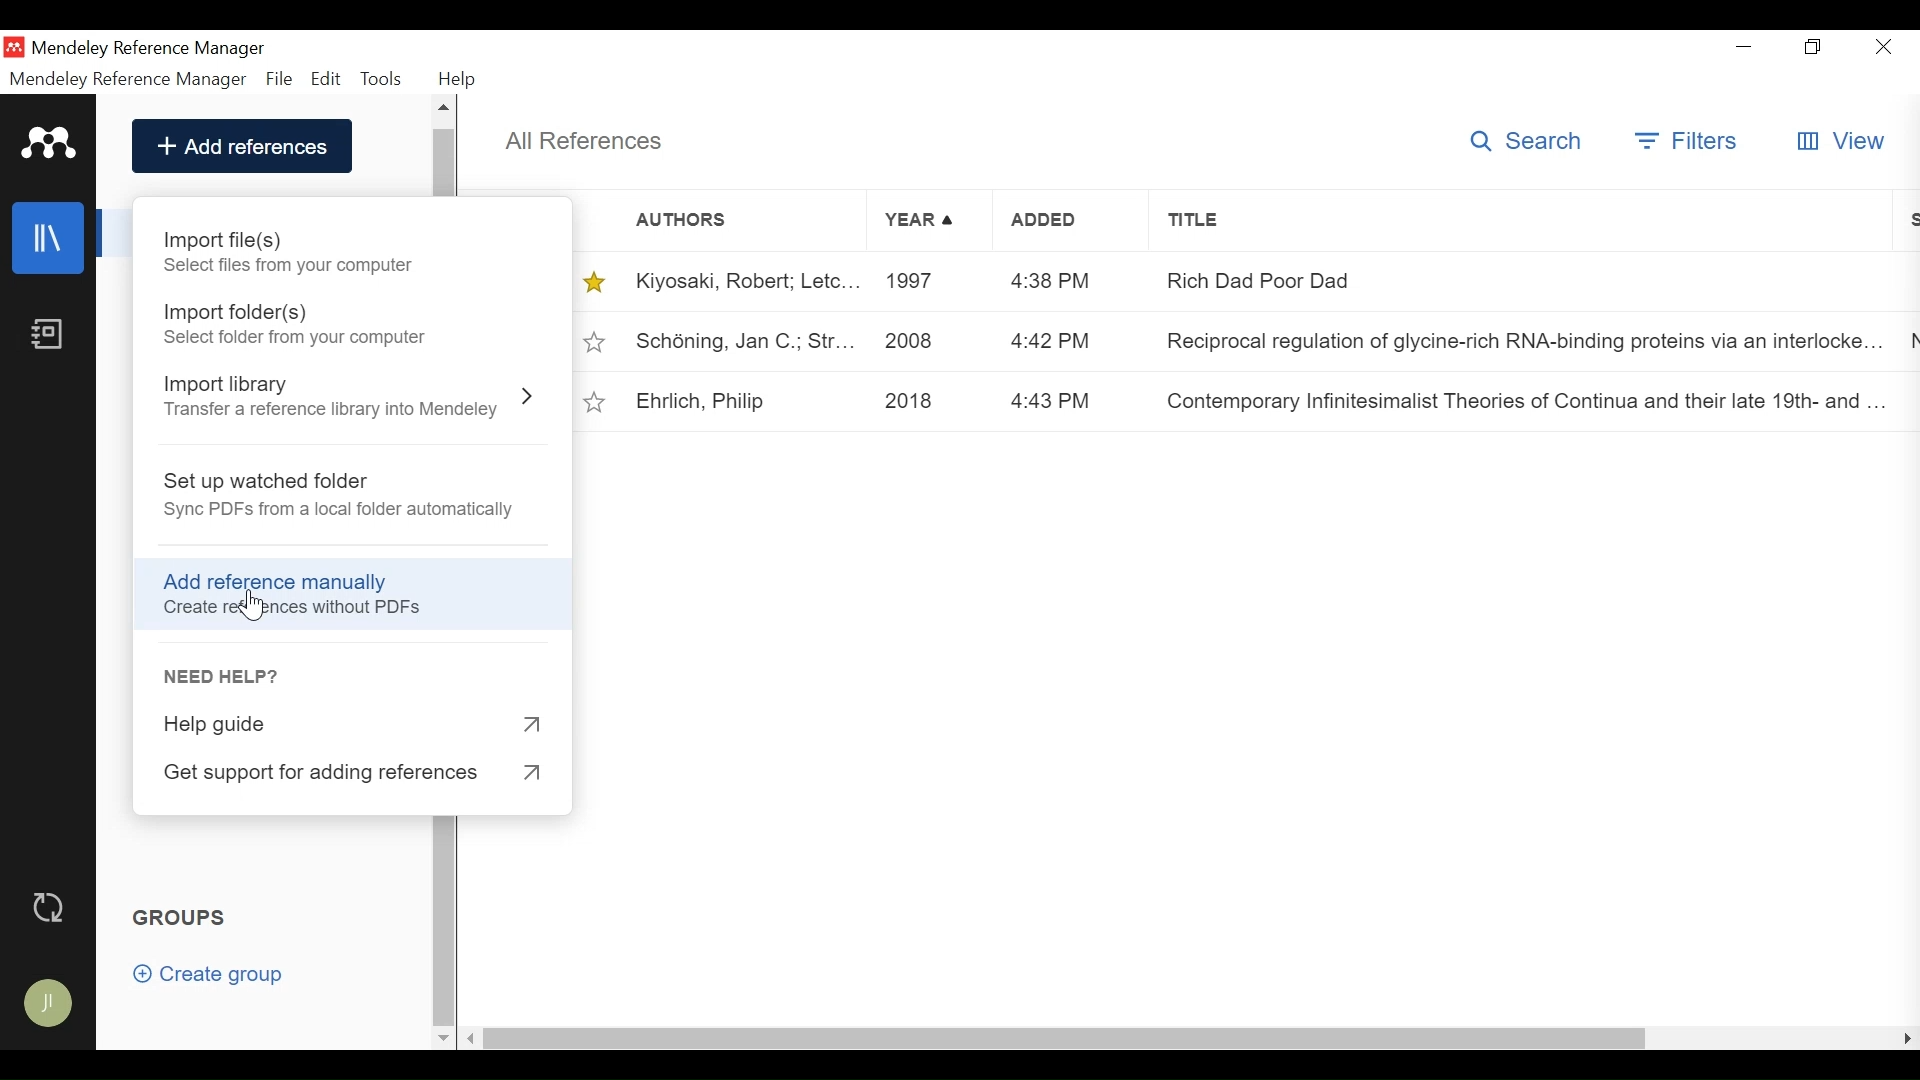 The width and height of the screenshot is (1920, 1080). What do you see at coordinates (50, 1005) in the screenshot?
I see `Avatar` at bounding box center [50, 1005].